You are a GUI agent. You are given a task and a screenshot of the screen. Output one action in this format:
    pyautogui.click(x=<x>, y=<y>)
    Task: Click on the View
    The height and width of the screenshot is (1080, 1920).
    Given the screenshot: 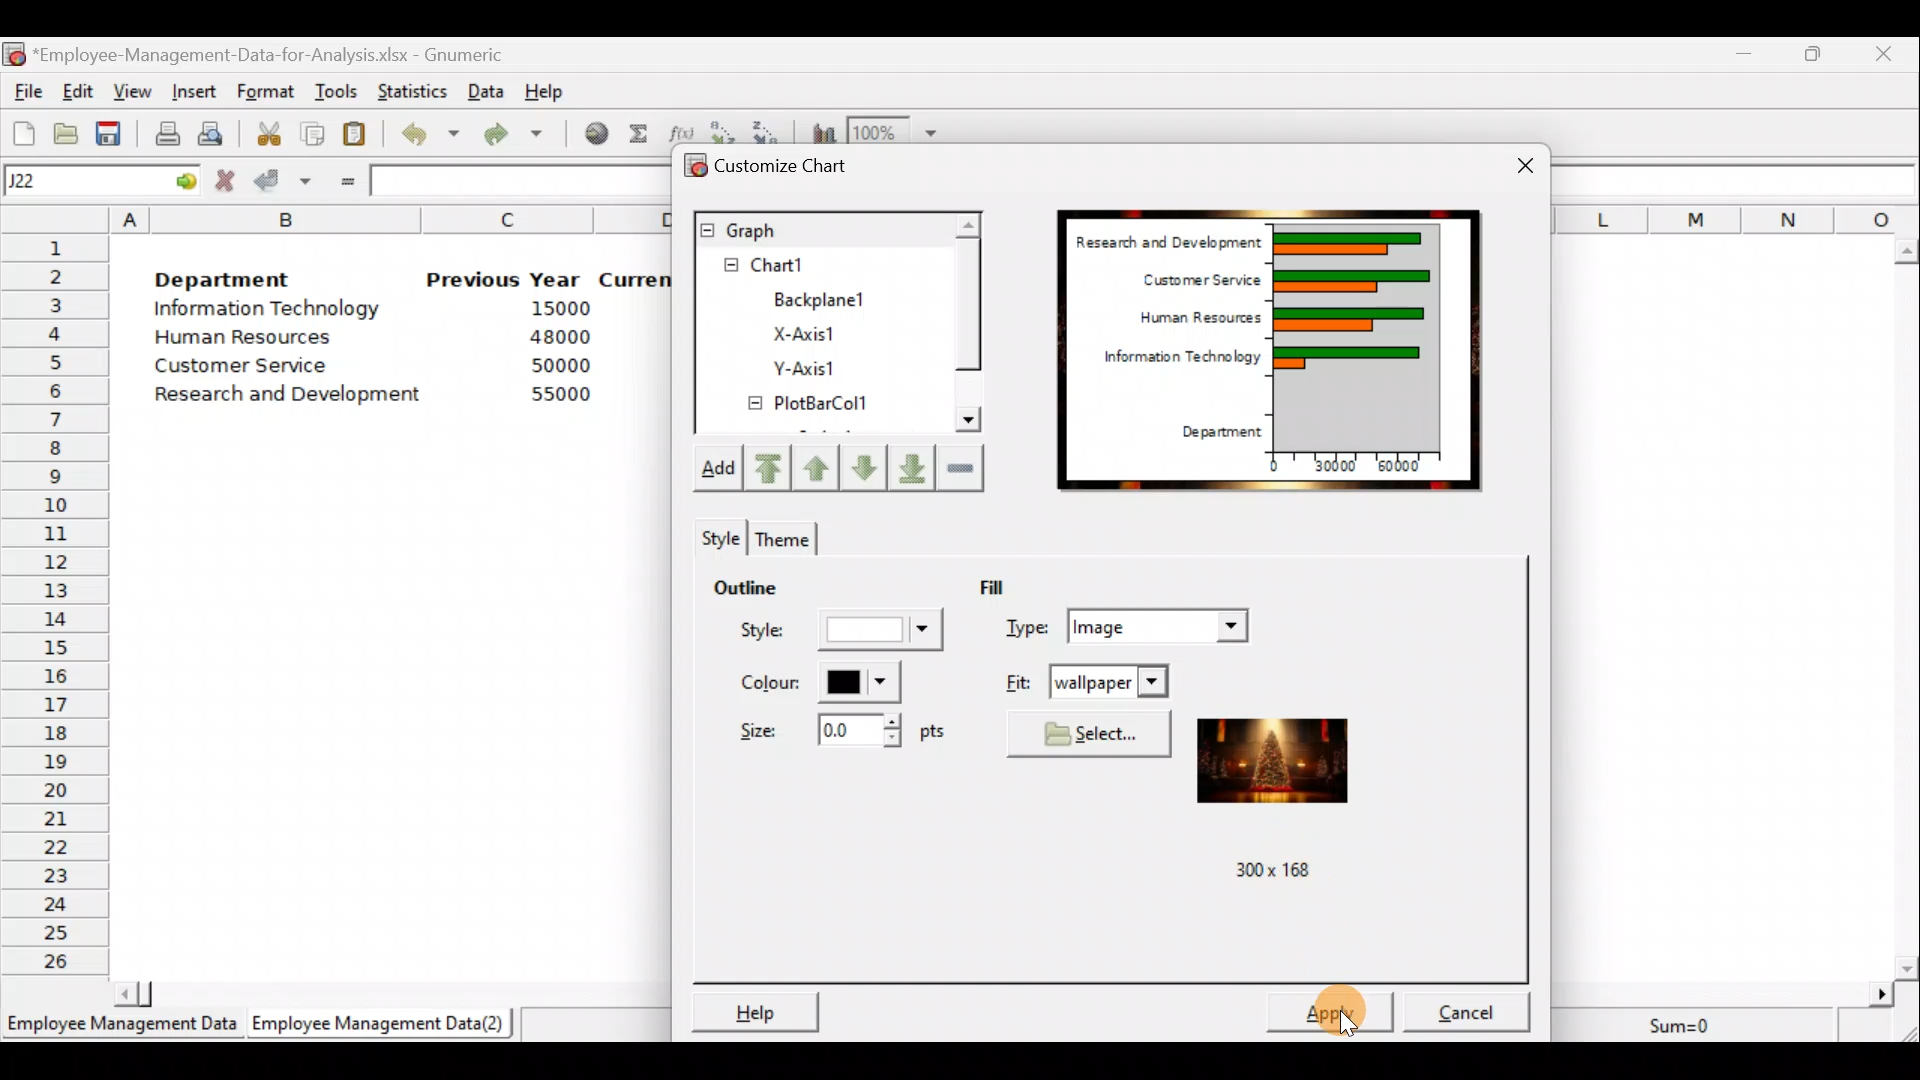 What is the action you would take?
    pyautogui.click(x=133, y=90)
    